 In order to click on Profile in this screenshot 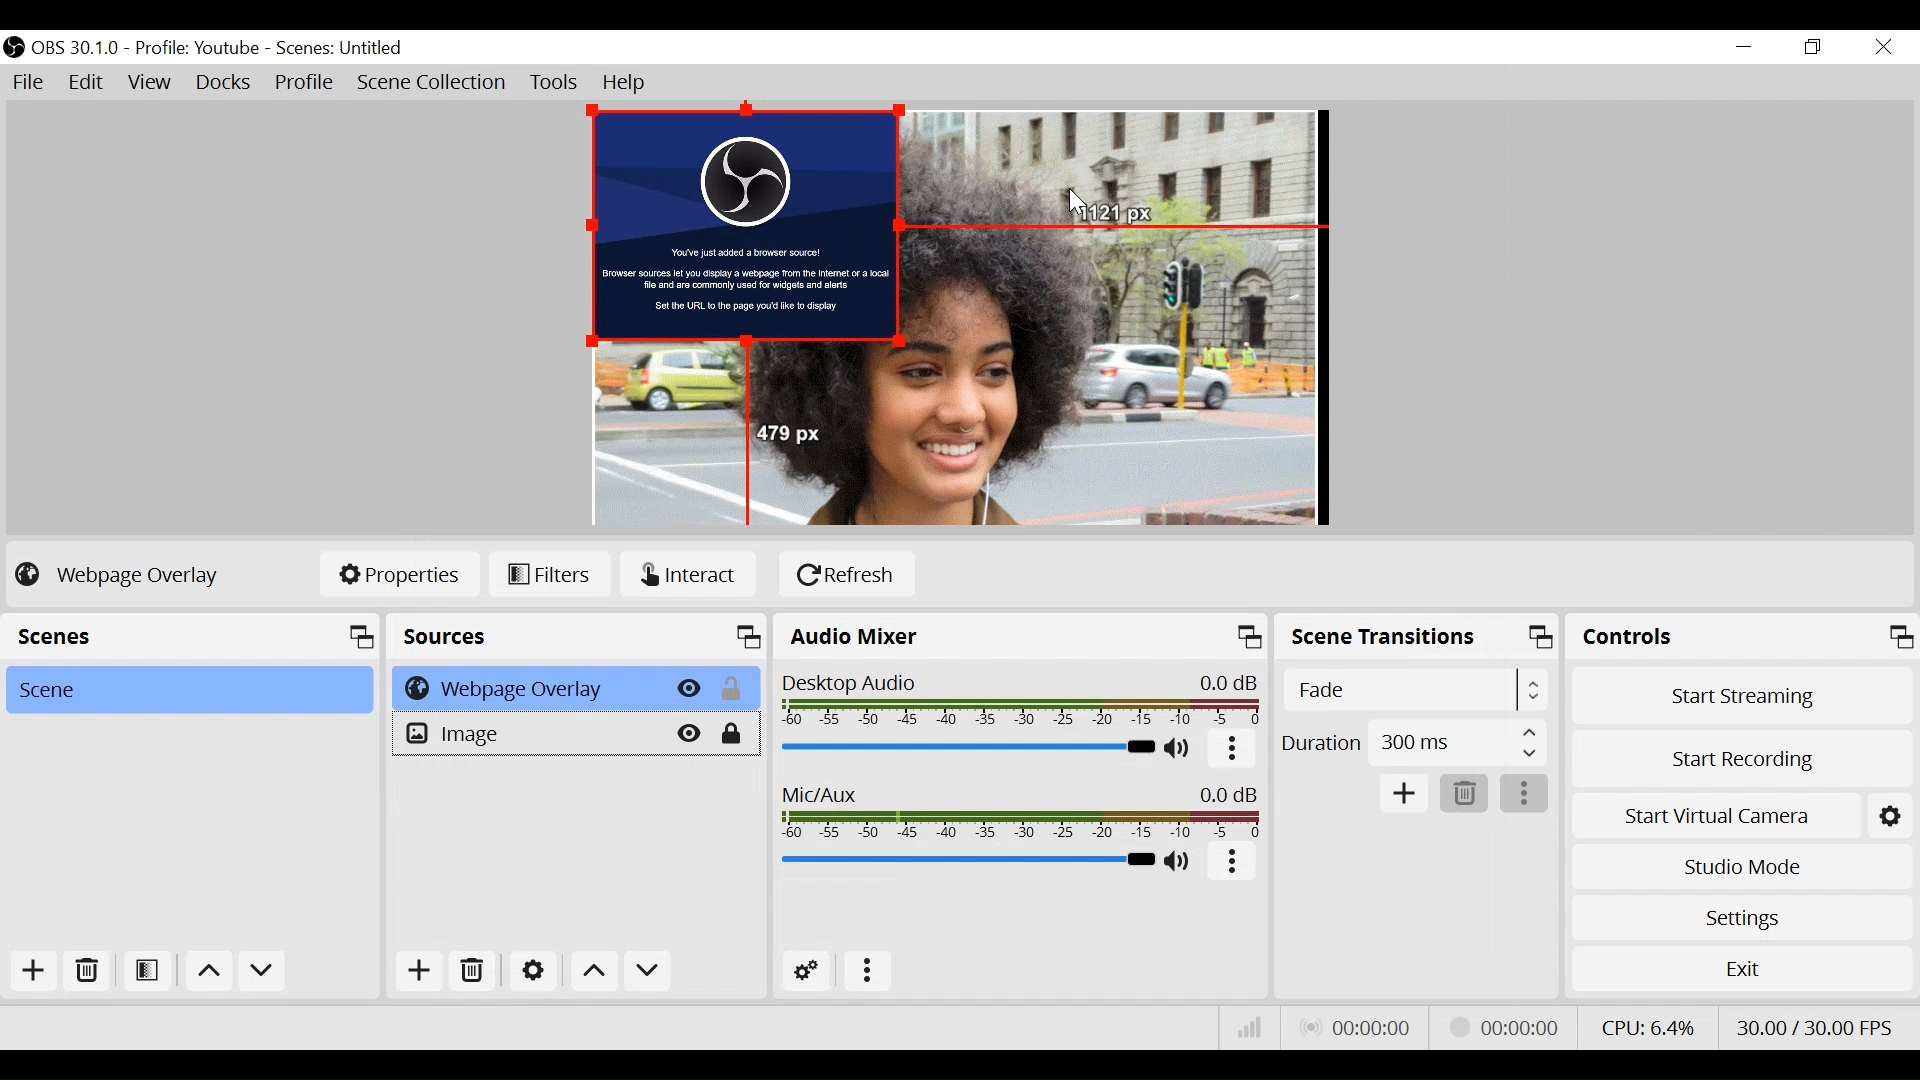, I will do `click(308, 84)`.